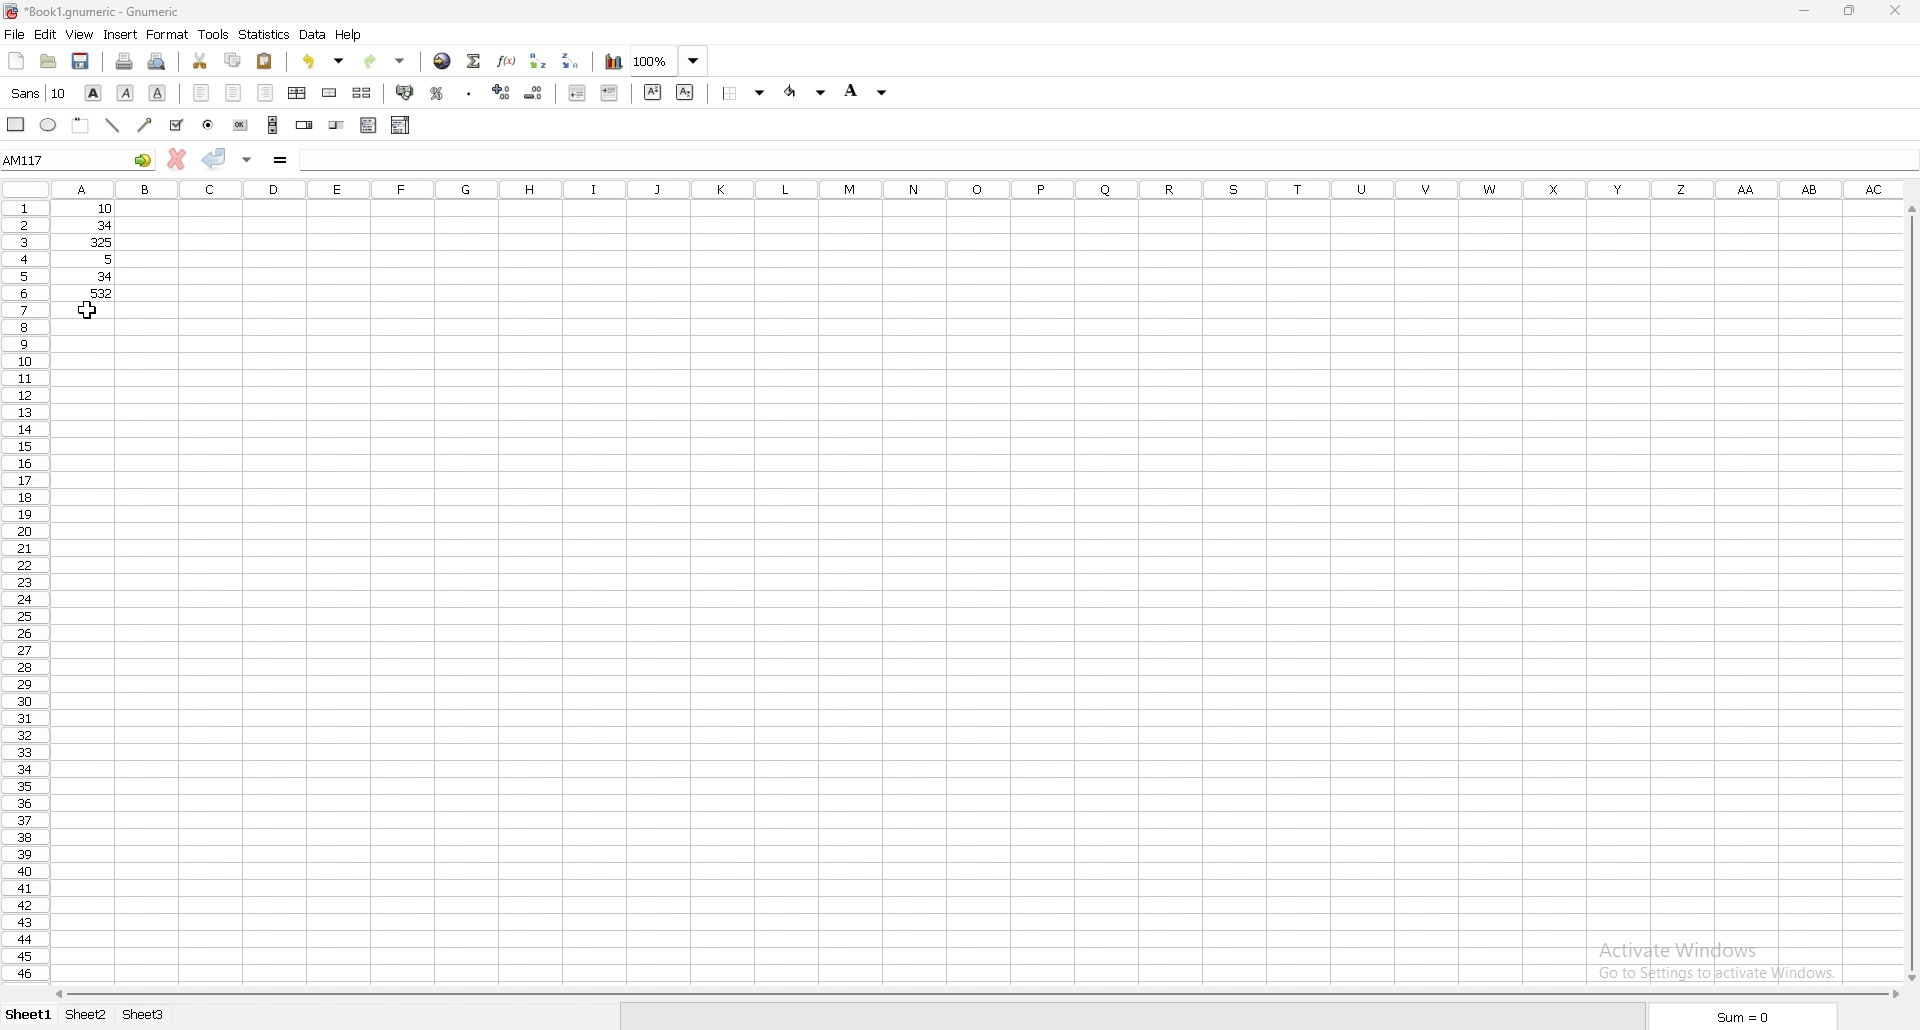 Image resolution: width=1920 pixels, height=1030 pixels. What do you see at coordinates (80, 124) in the screenshot?
I see `frame` at bounding box center [80, 124].